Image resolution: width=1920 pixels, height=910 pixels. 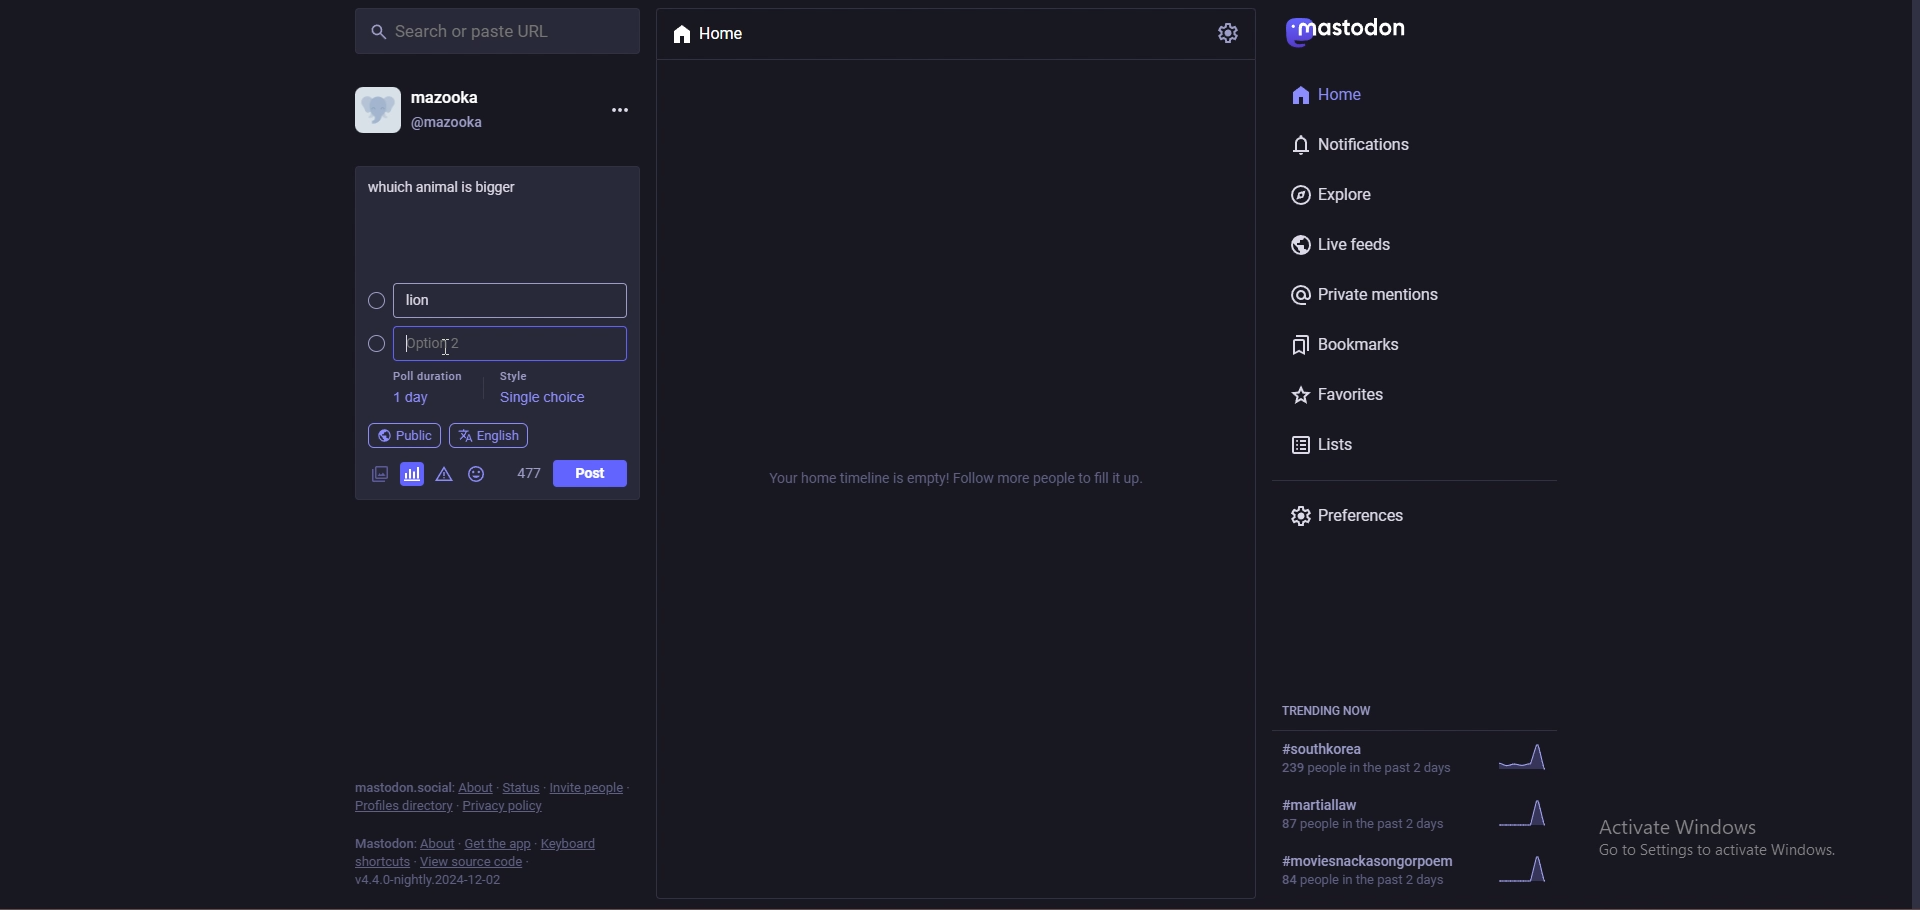 I want to click on explore, so click(x=1361, y=193).